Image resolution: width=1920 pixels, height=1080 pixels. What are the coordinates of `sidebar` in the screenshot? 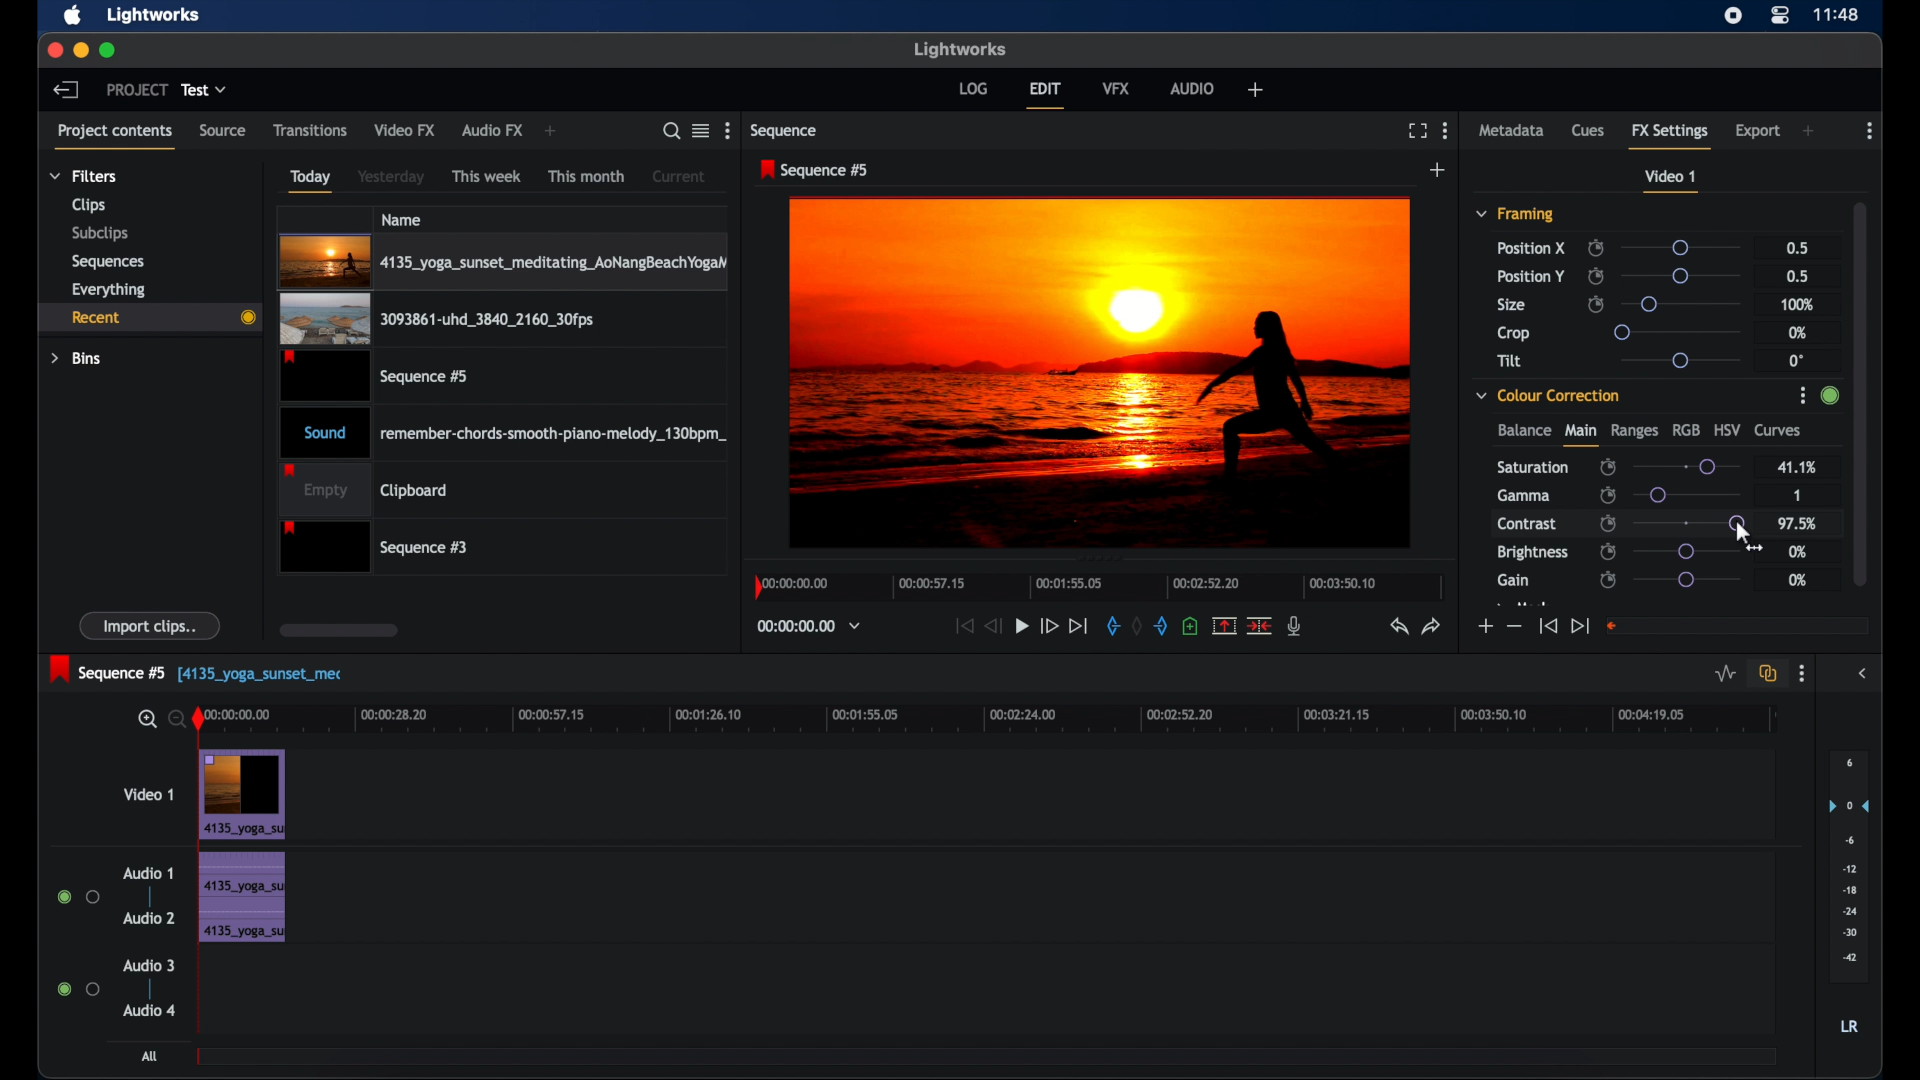 It's located at (1864, 674).